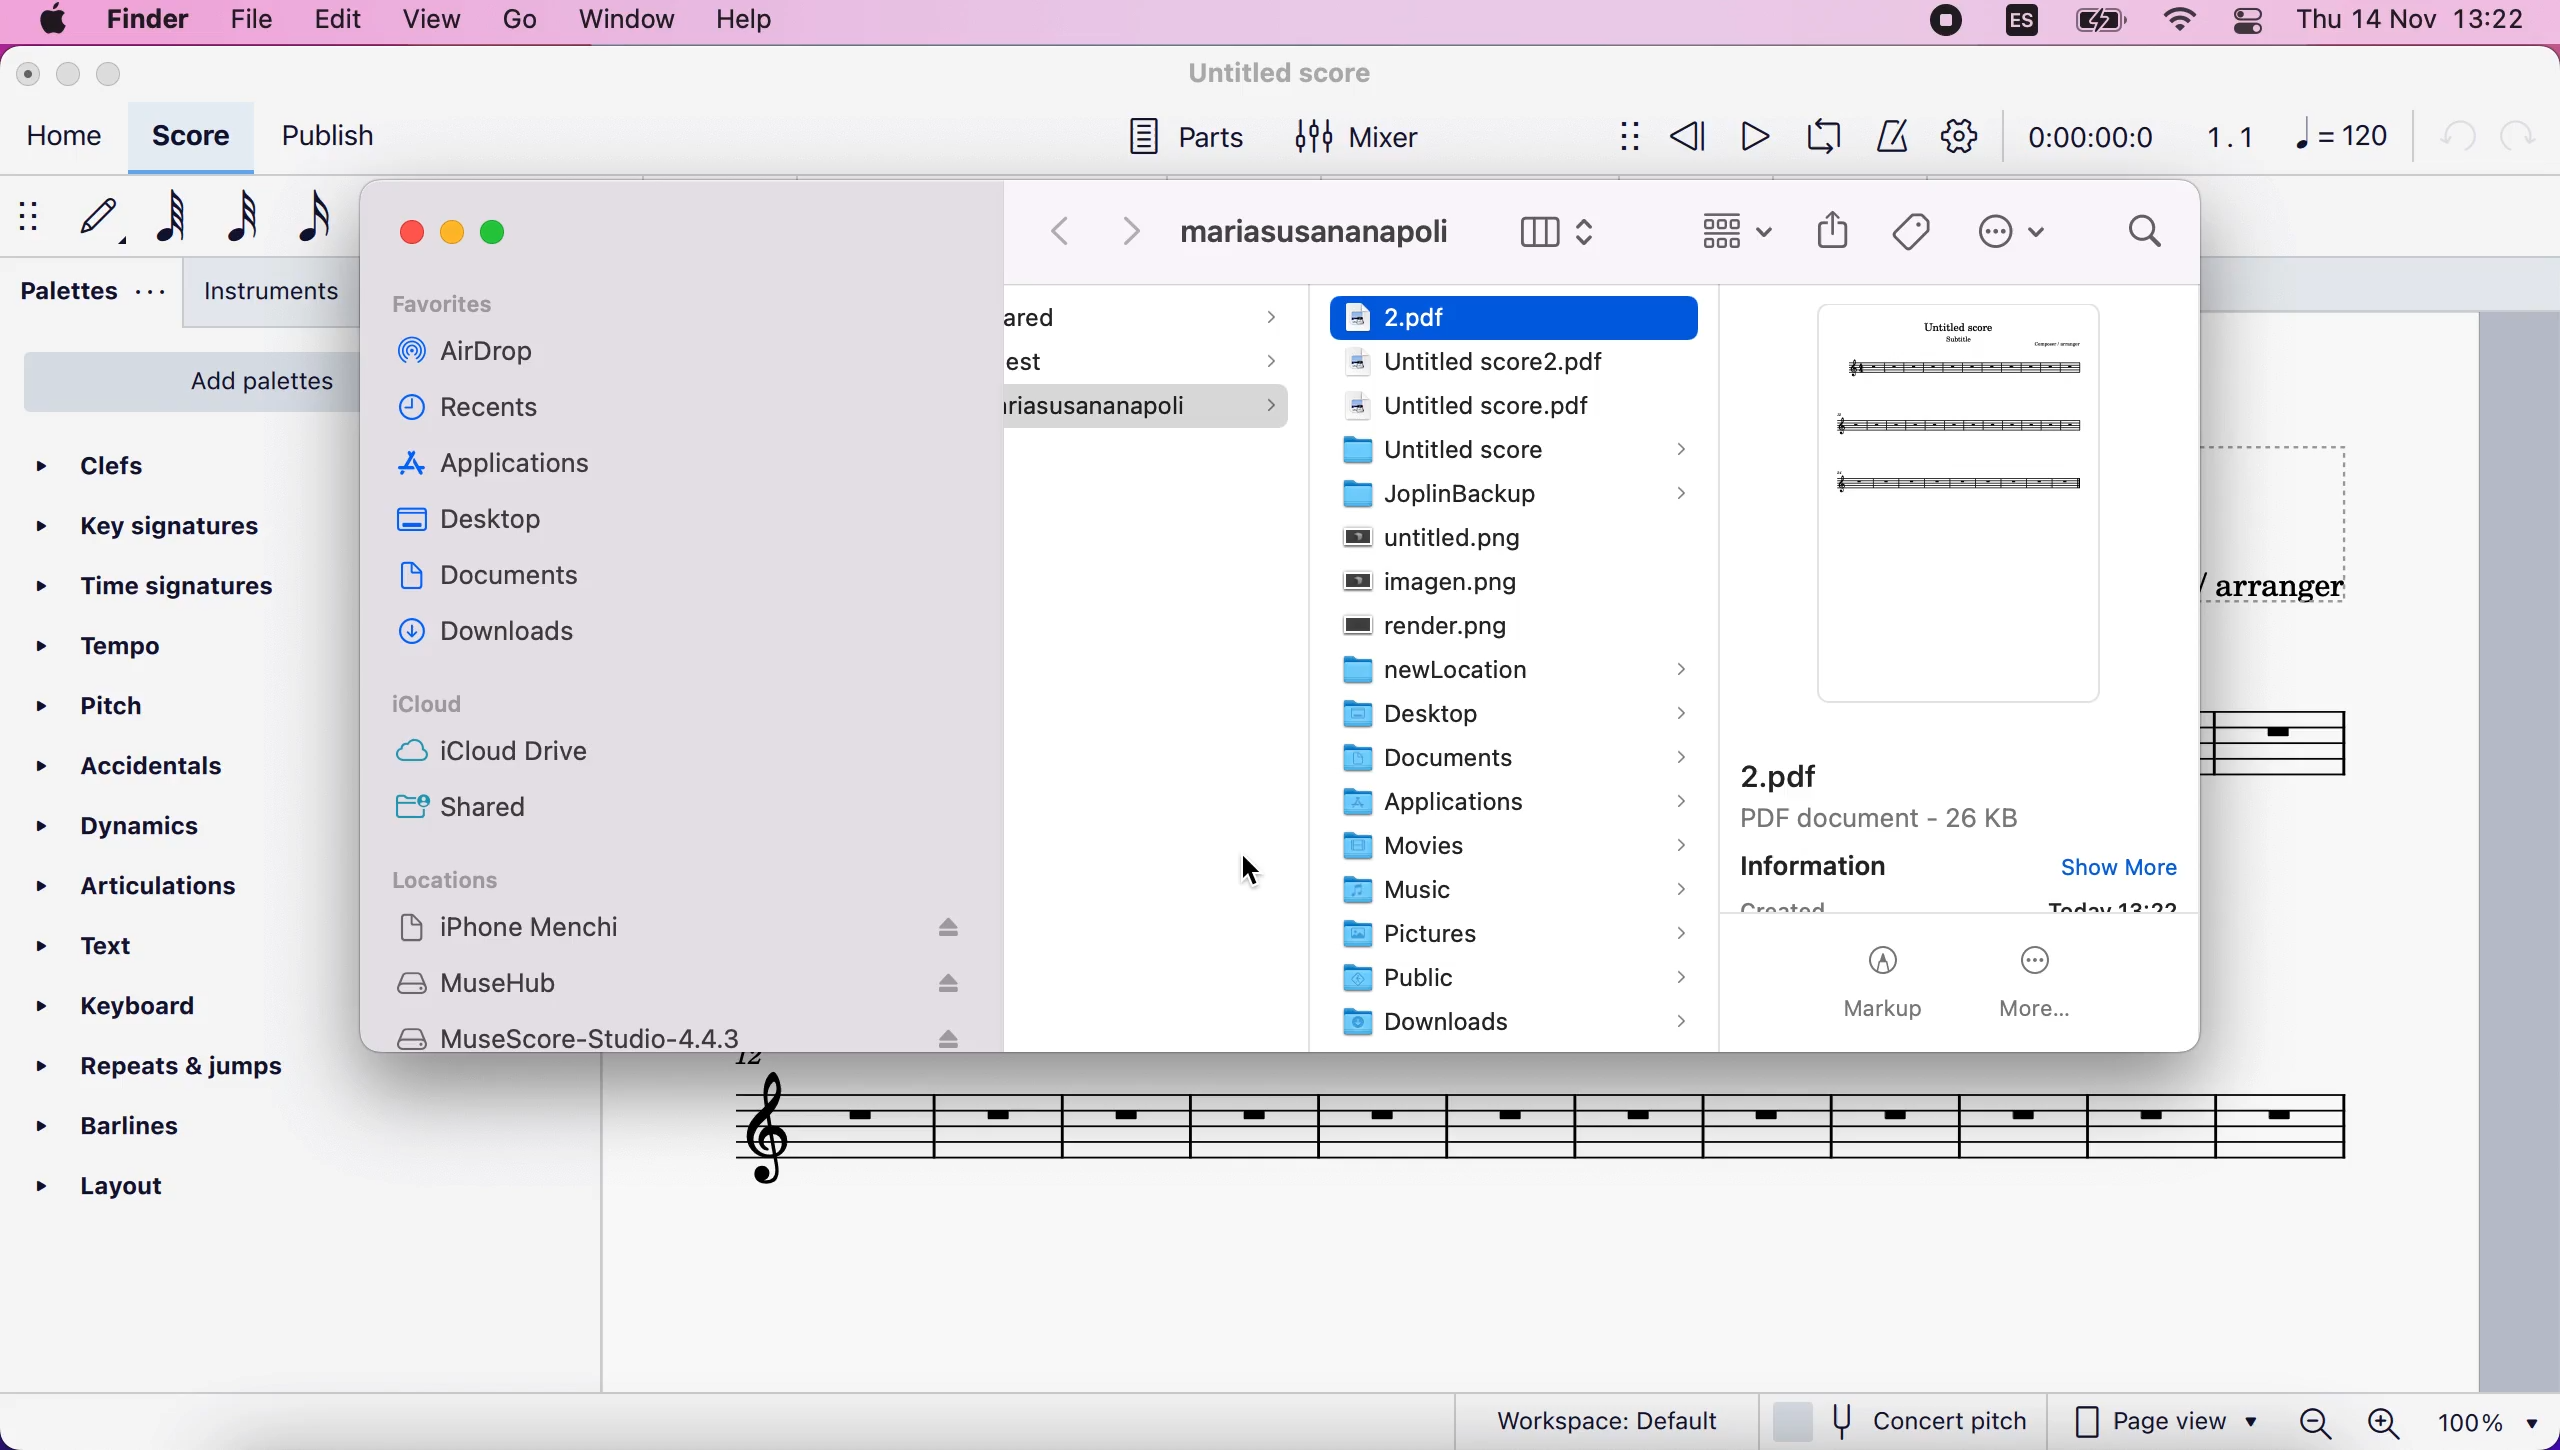  What do you see at coordinates (512, 586) in the screenshot?
I see `documents` at bounding box center [512, 586].